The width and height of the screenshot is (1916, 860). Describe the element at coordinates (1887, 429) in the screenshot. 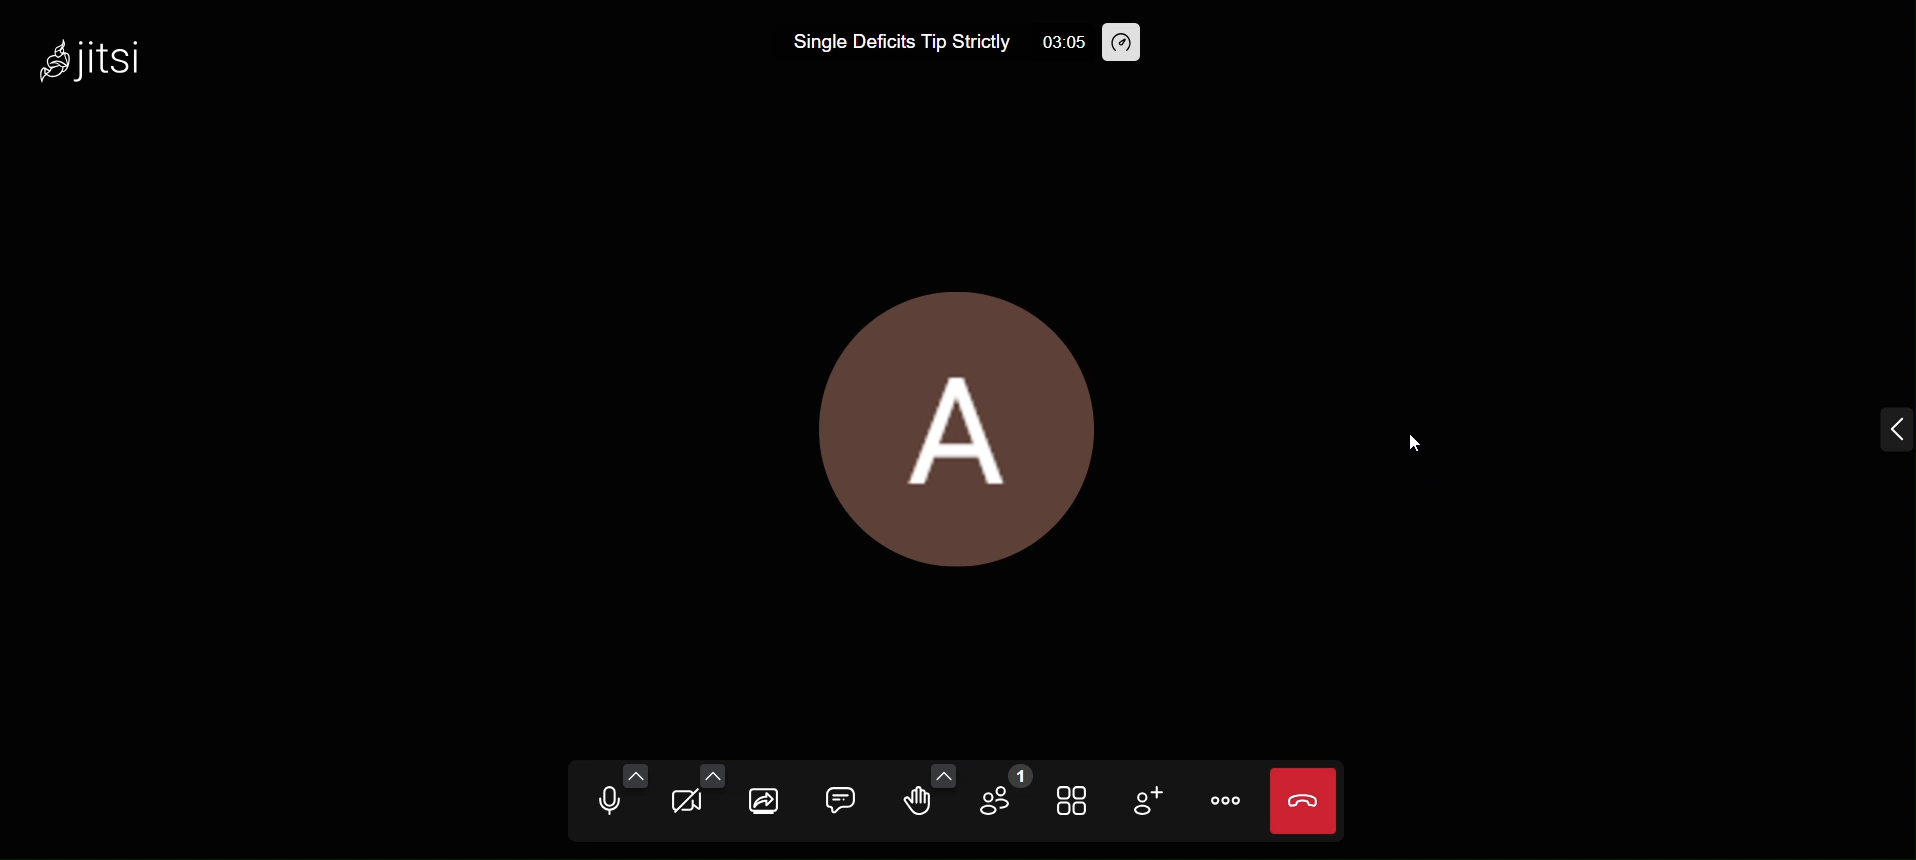

I see `expand` at that location.